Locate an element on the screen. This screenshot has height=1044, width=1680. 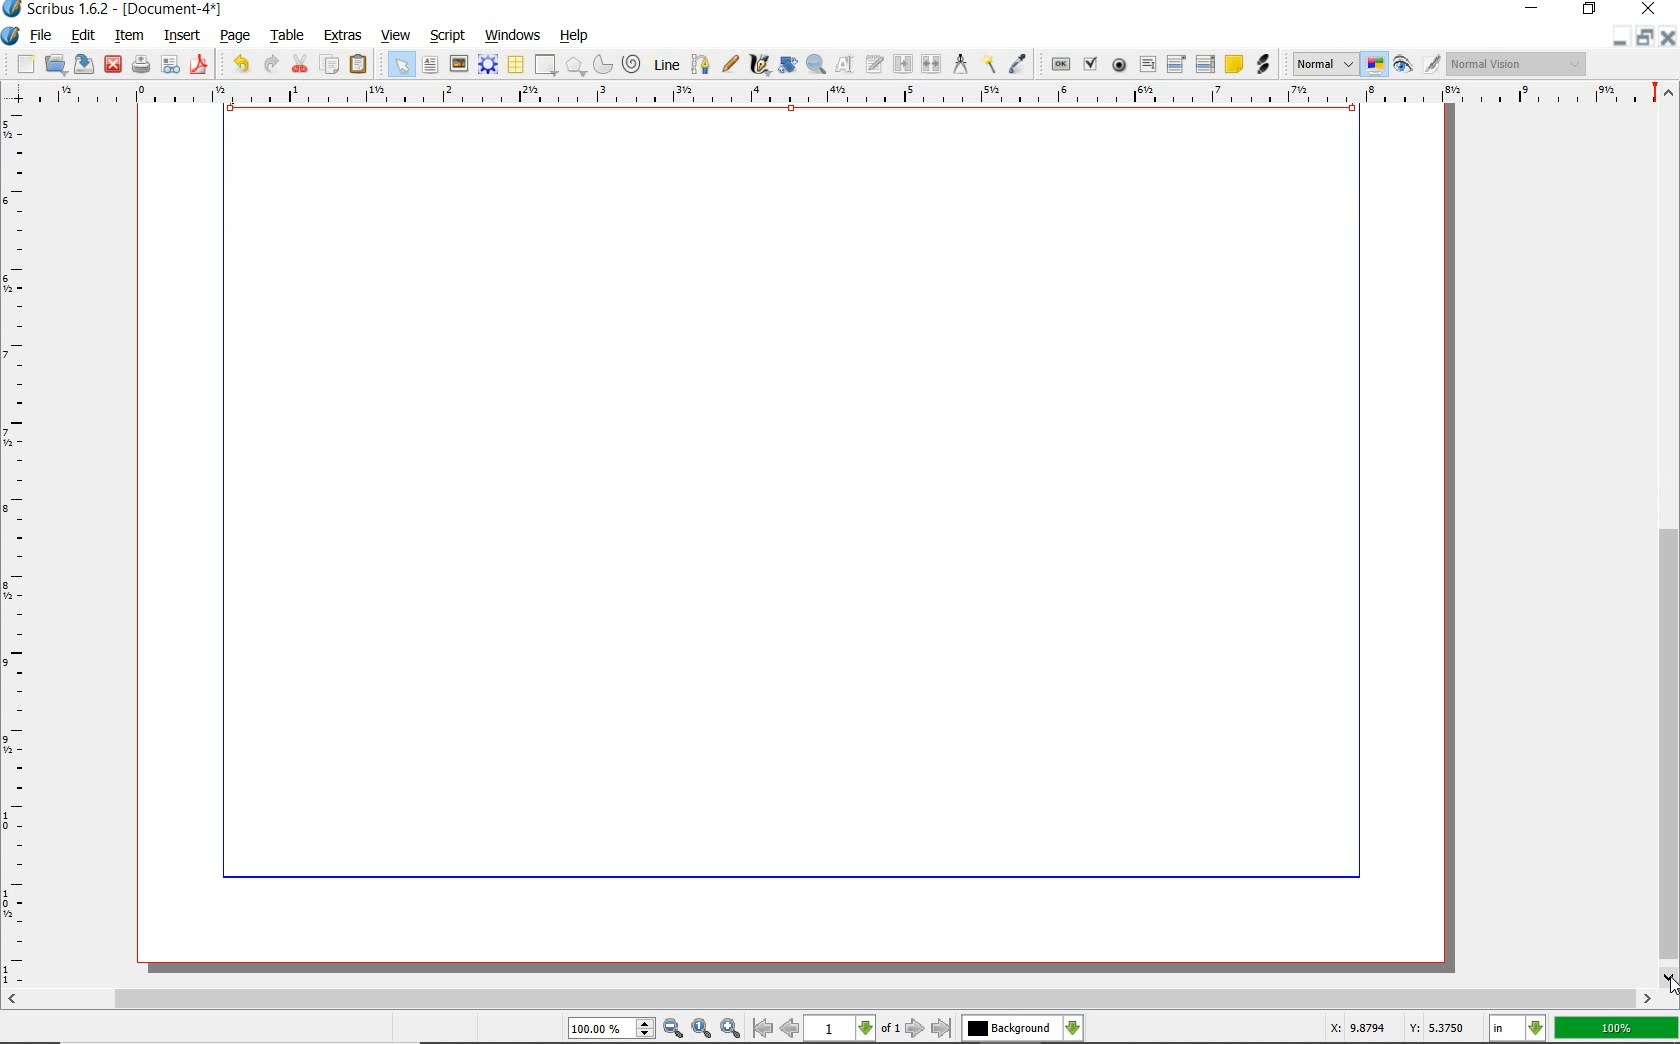
Background is located at coordinates (1023, 1029).